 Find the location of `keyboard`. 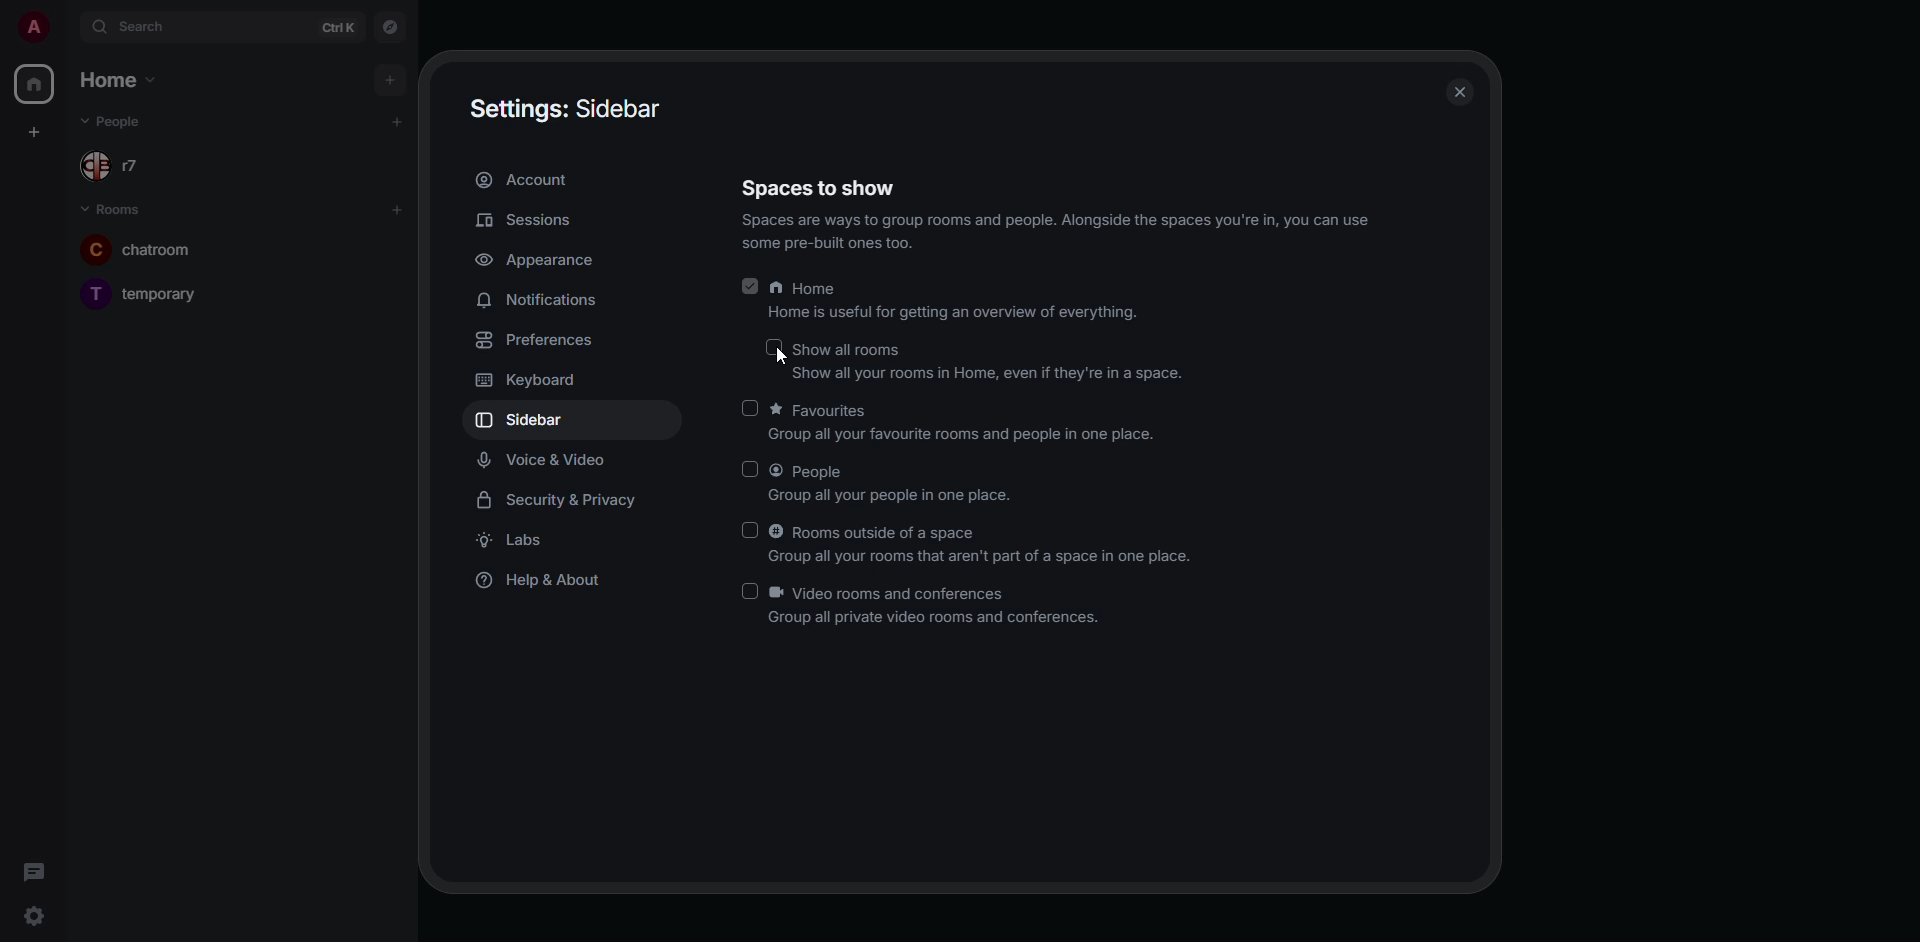

keyboard is located at coordinates (541, 382).